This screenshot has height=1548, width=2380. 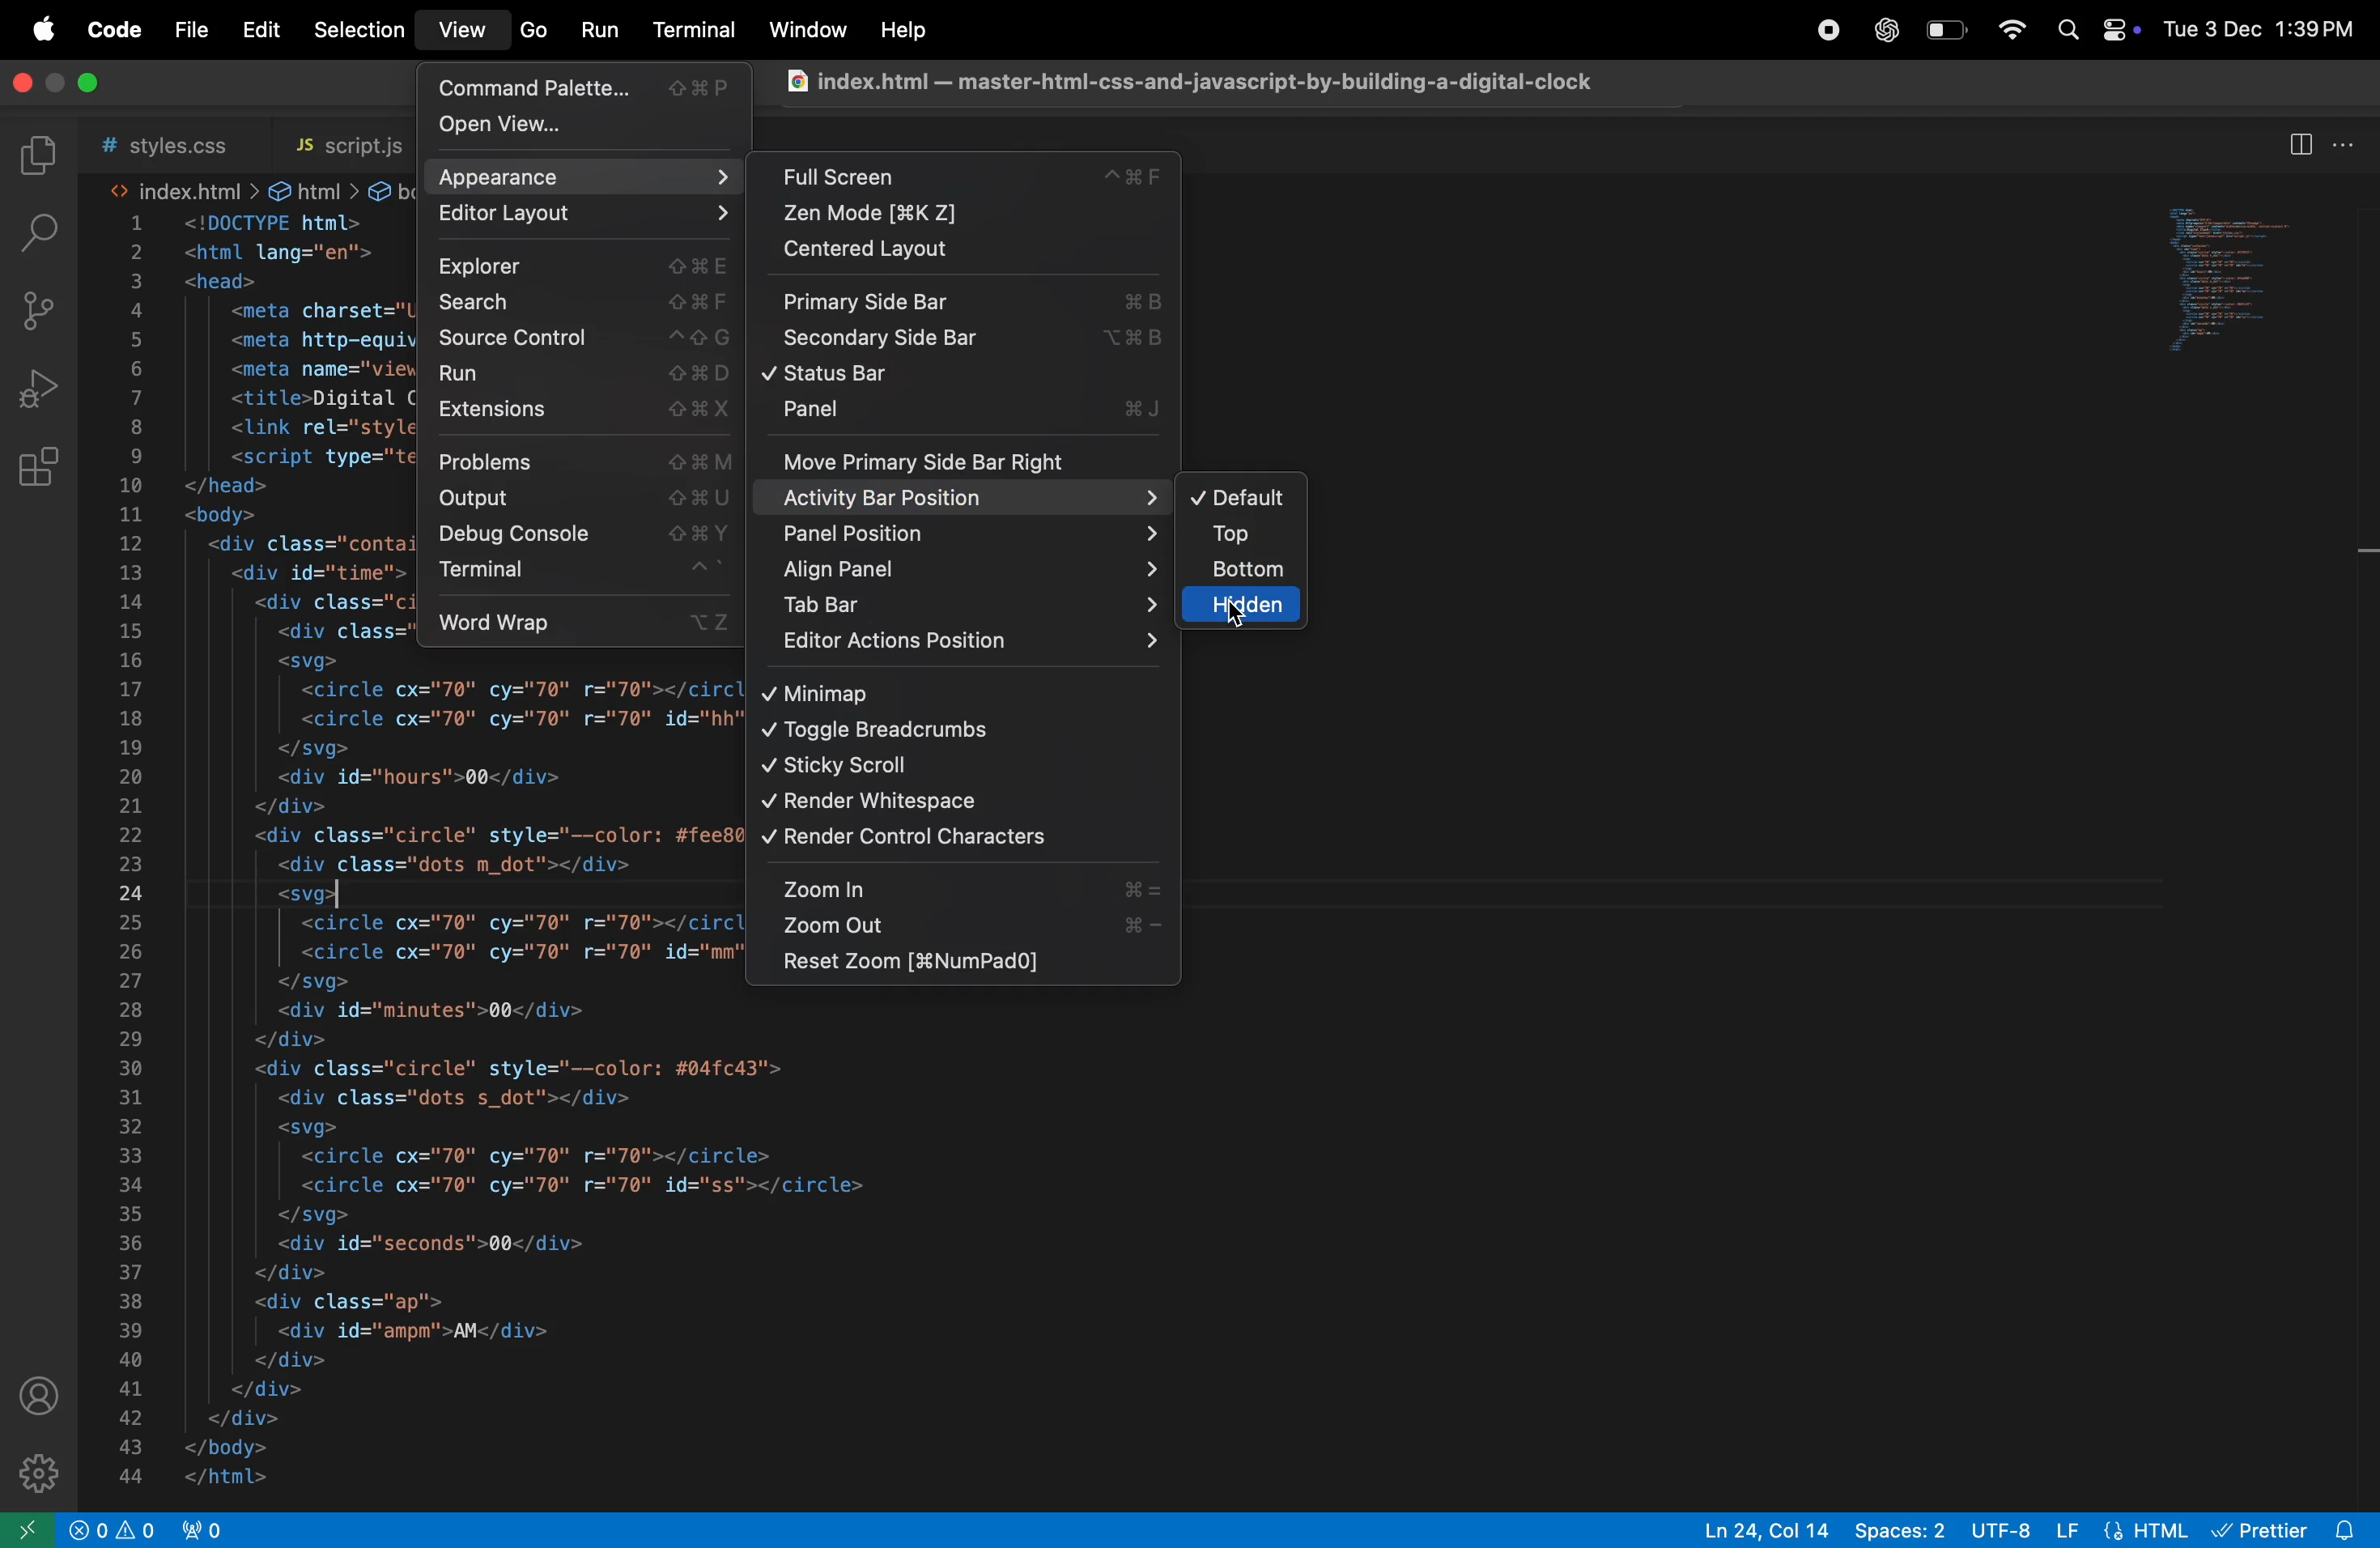 What do you see at coordinates (18, 80) in the screenshot?
I see `close` at bounding box center [18, 80].